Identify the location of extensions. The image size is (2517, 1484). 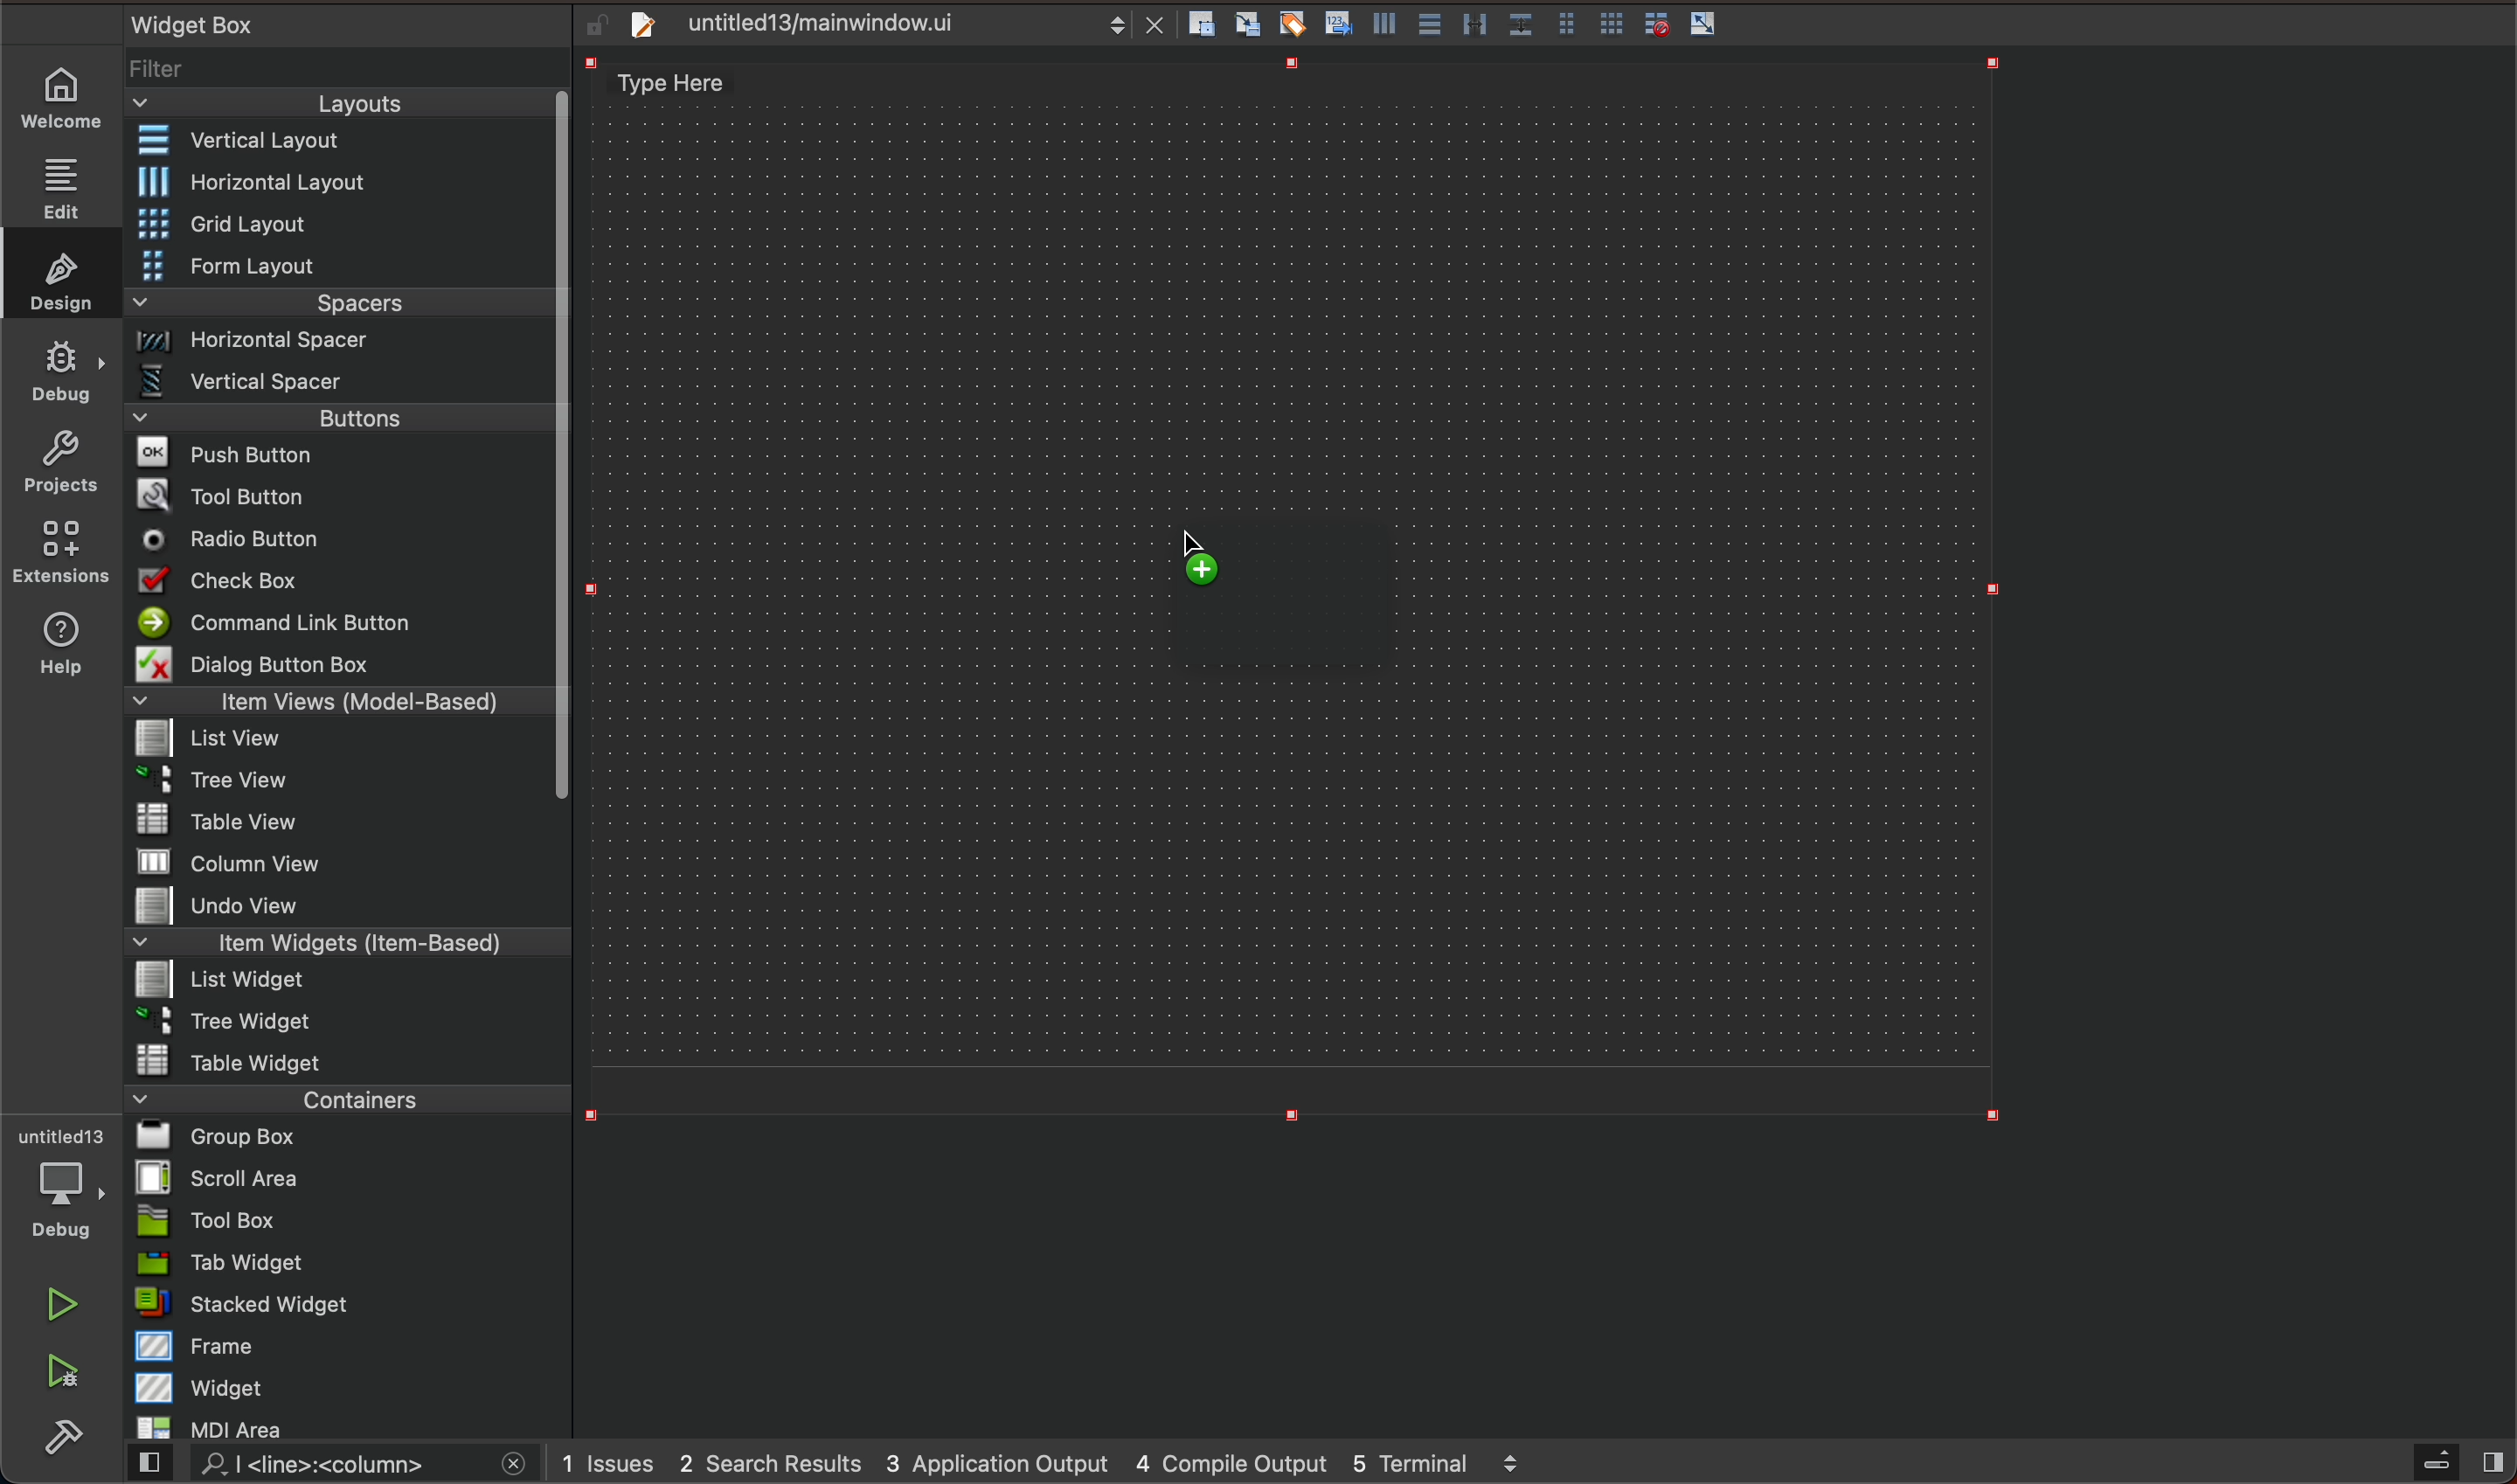
(63, 551).